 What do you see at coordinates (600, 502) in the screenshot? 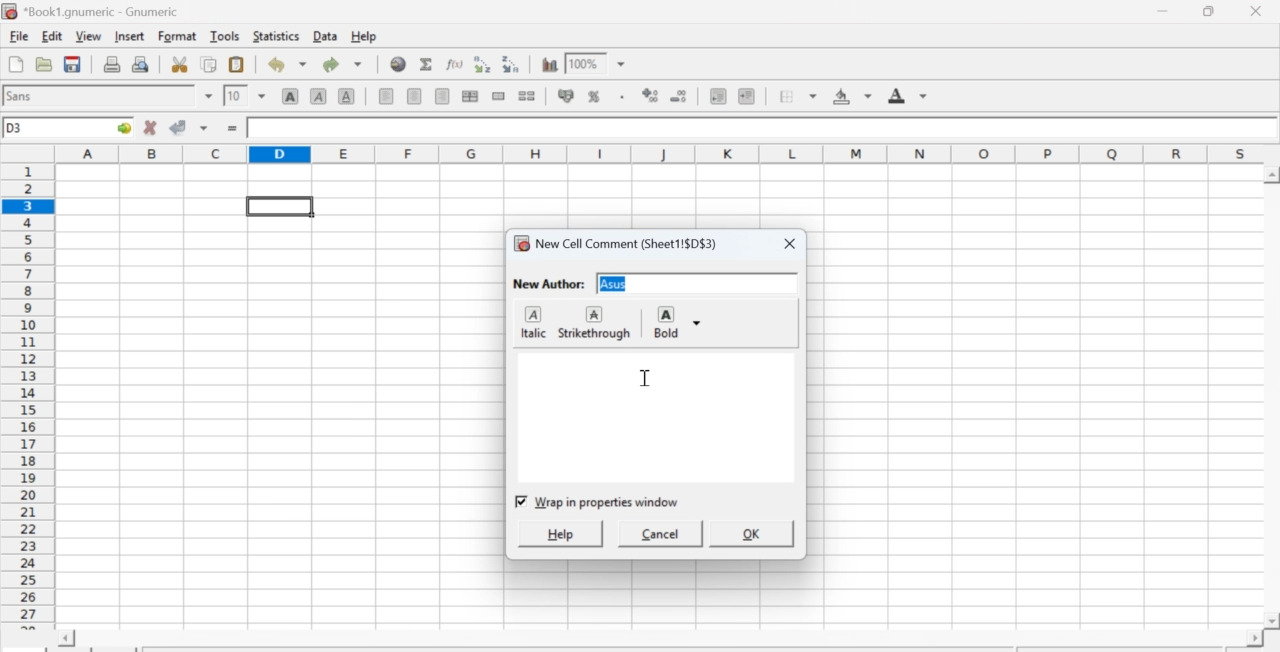
I see `checkbox` at bounding box center [600, 502].